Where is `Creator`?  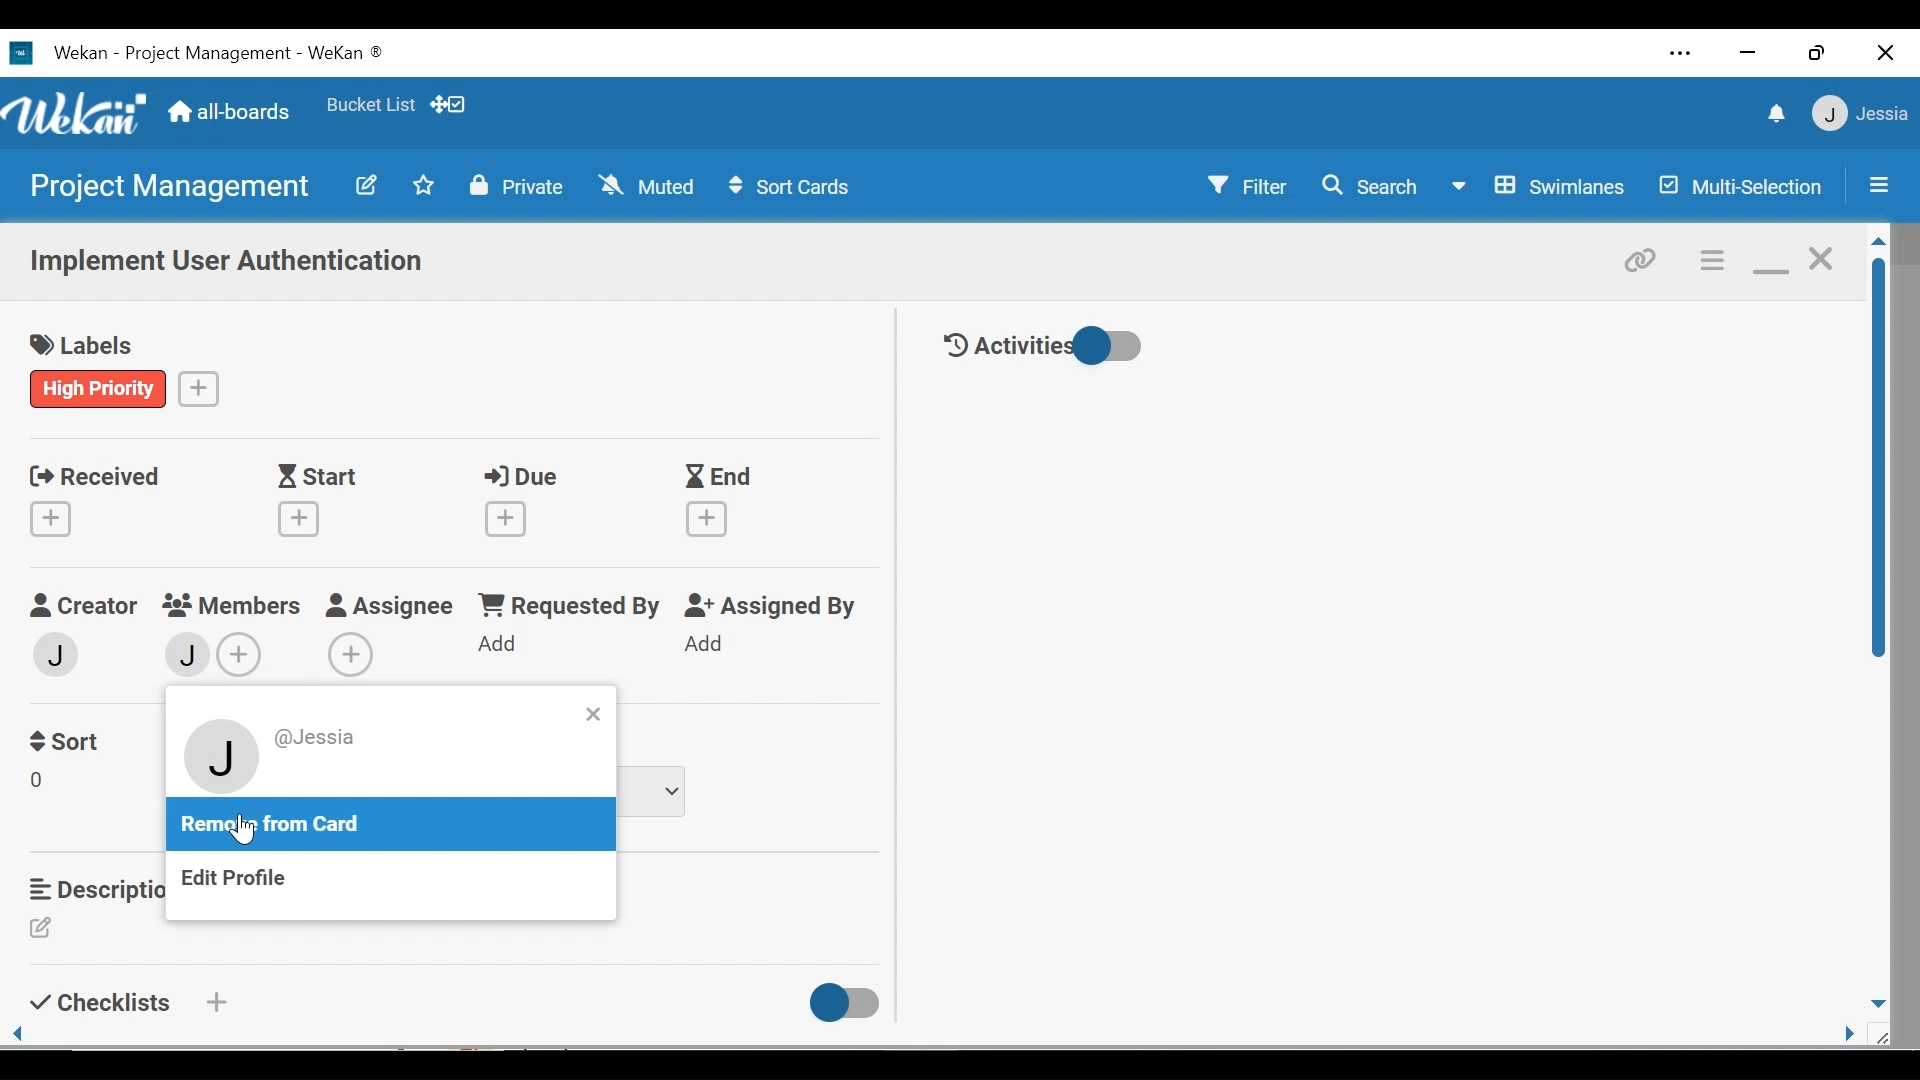
Creator is located at coordinates (82, 606).